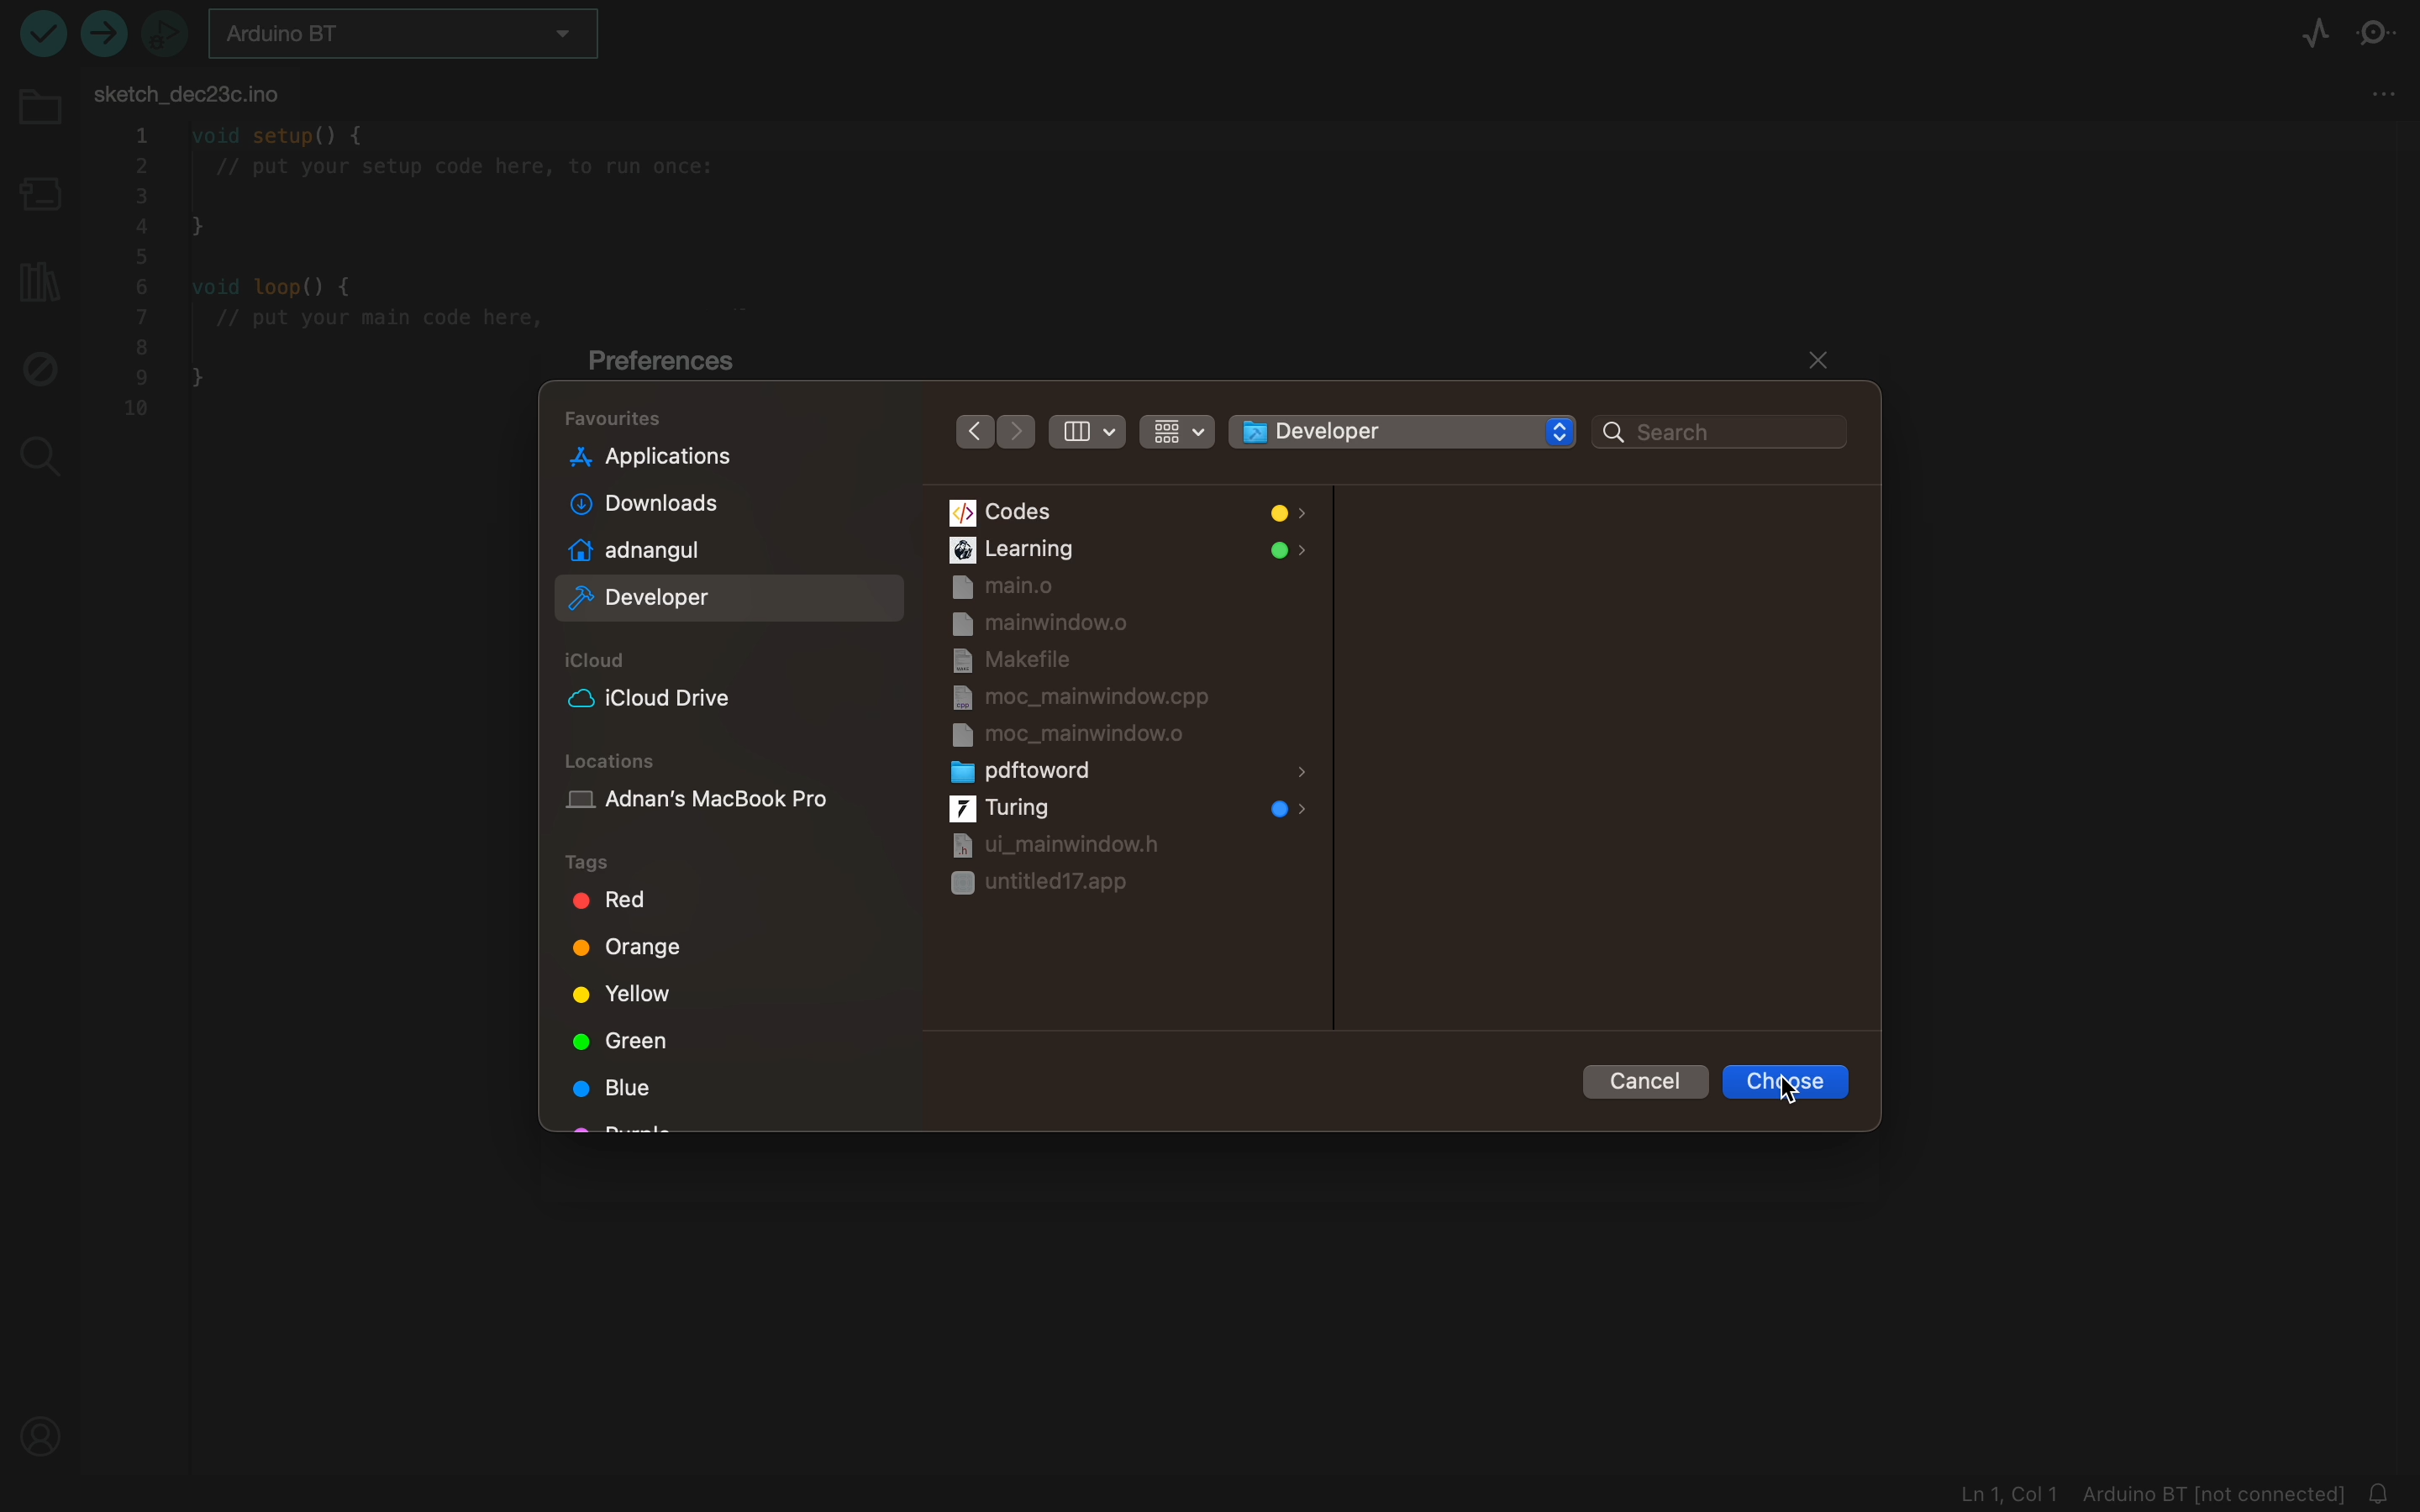 The image size is (2420, 1512). I want to click on turing, so click(1132, 808).